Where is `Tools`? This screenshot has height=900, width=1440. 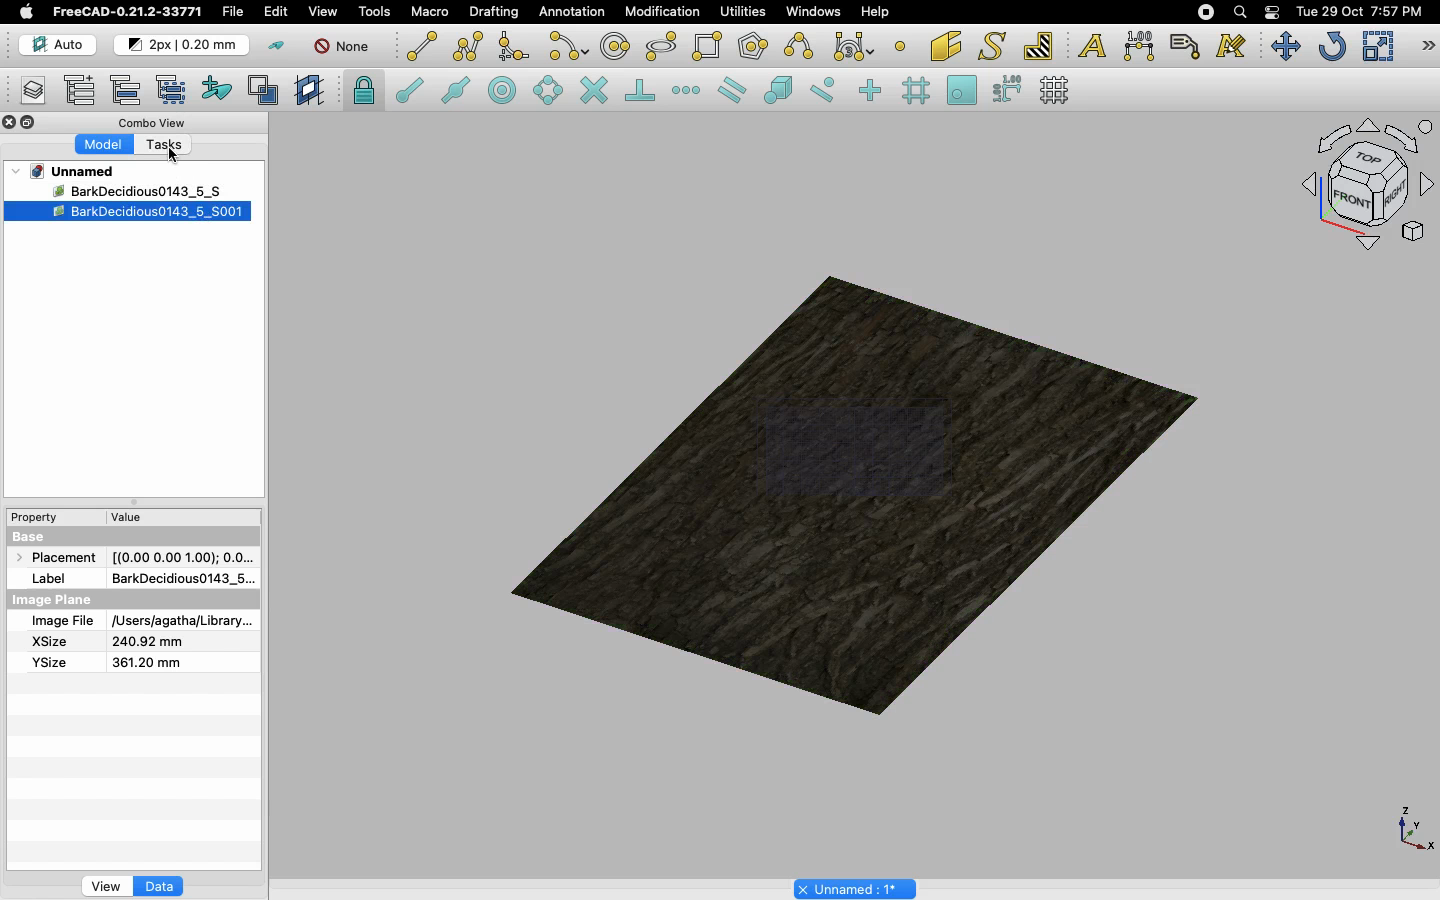
Tools is located at coordinates (374, 12).